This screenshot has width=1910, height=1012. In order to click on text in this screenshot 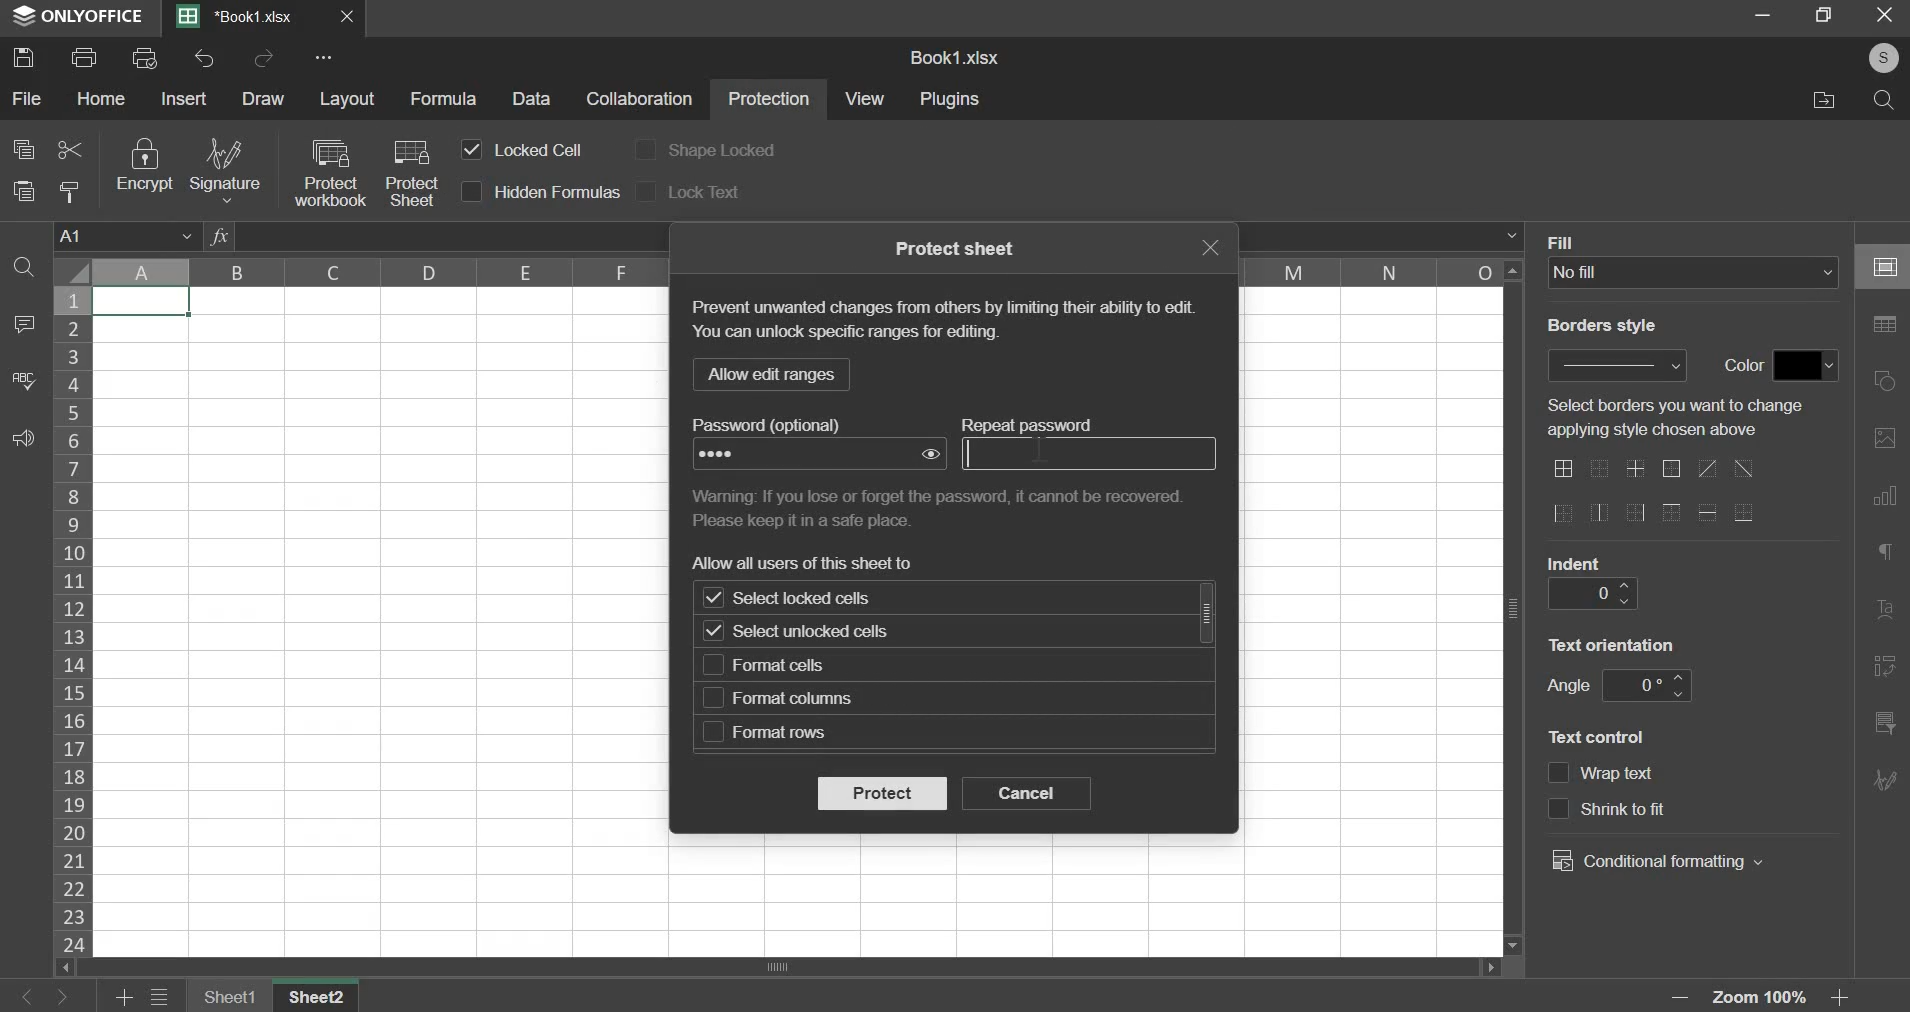, I will do `click(958, 247)`.